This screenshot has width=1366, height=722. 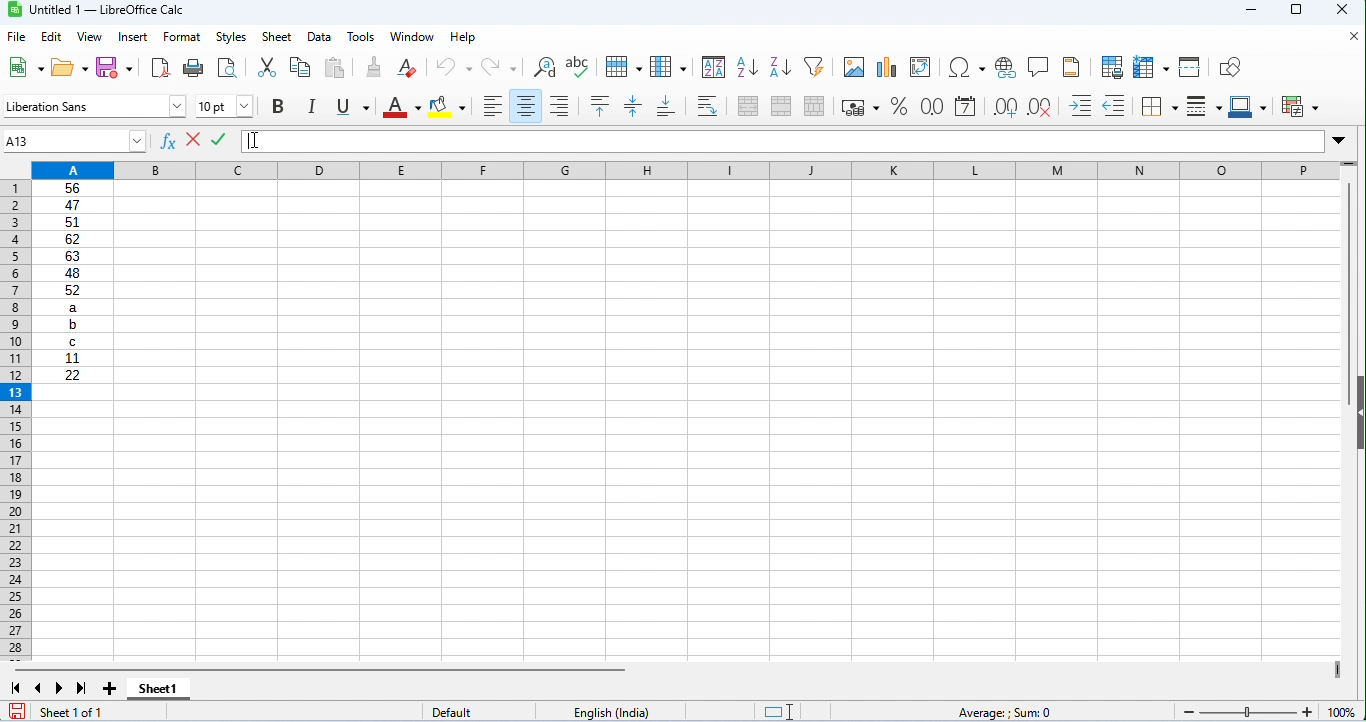 What do you see at coordinates (707, 106) in the screenshot?
I see `wrap text` at bounding box center [707, 106].